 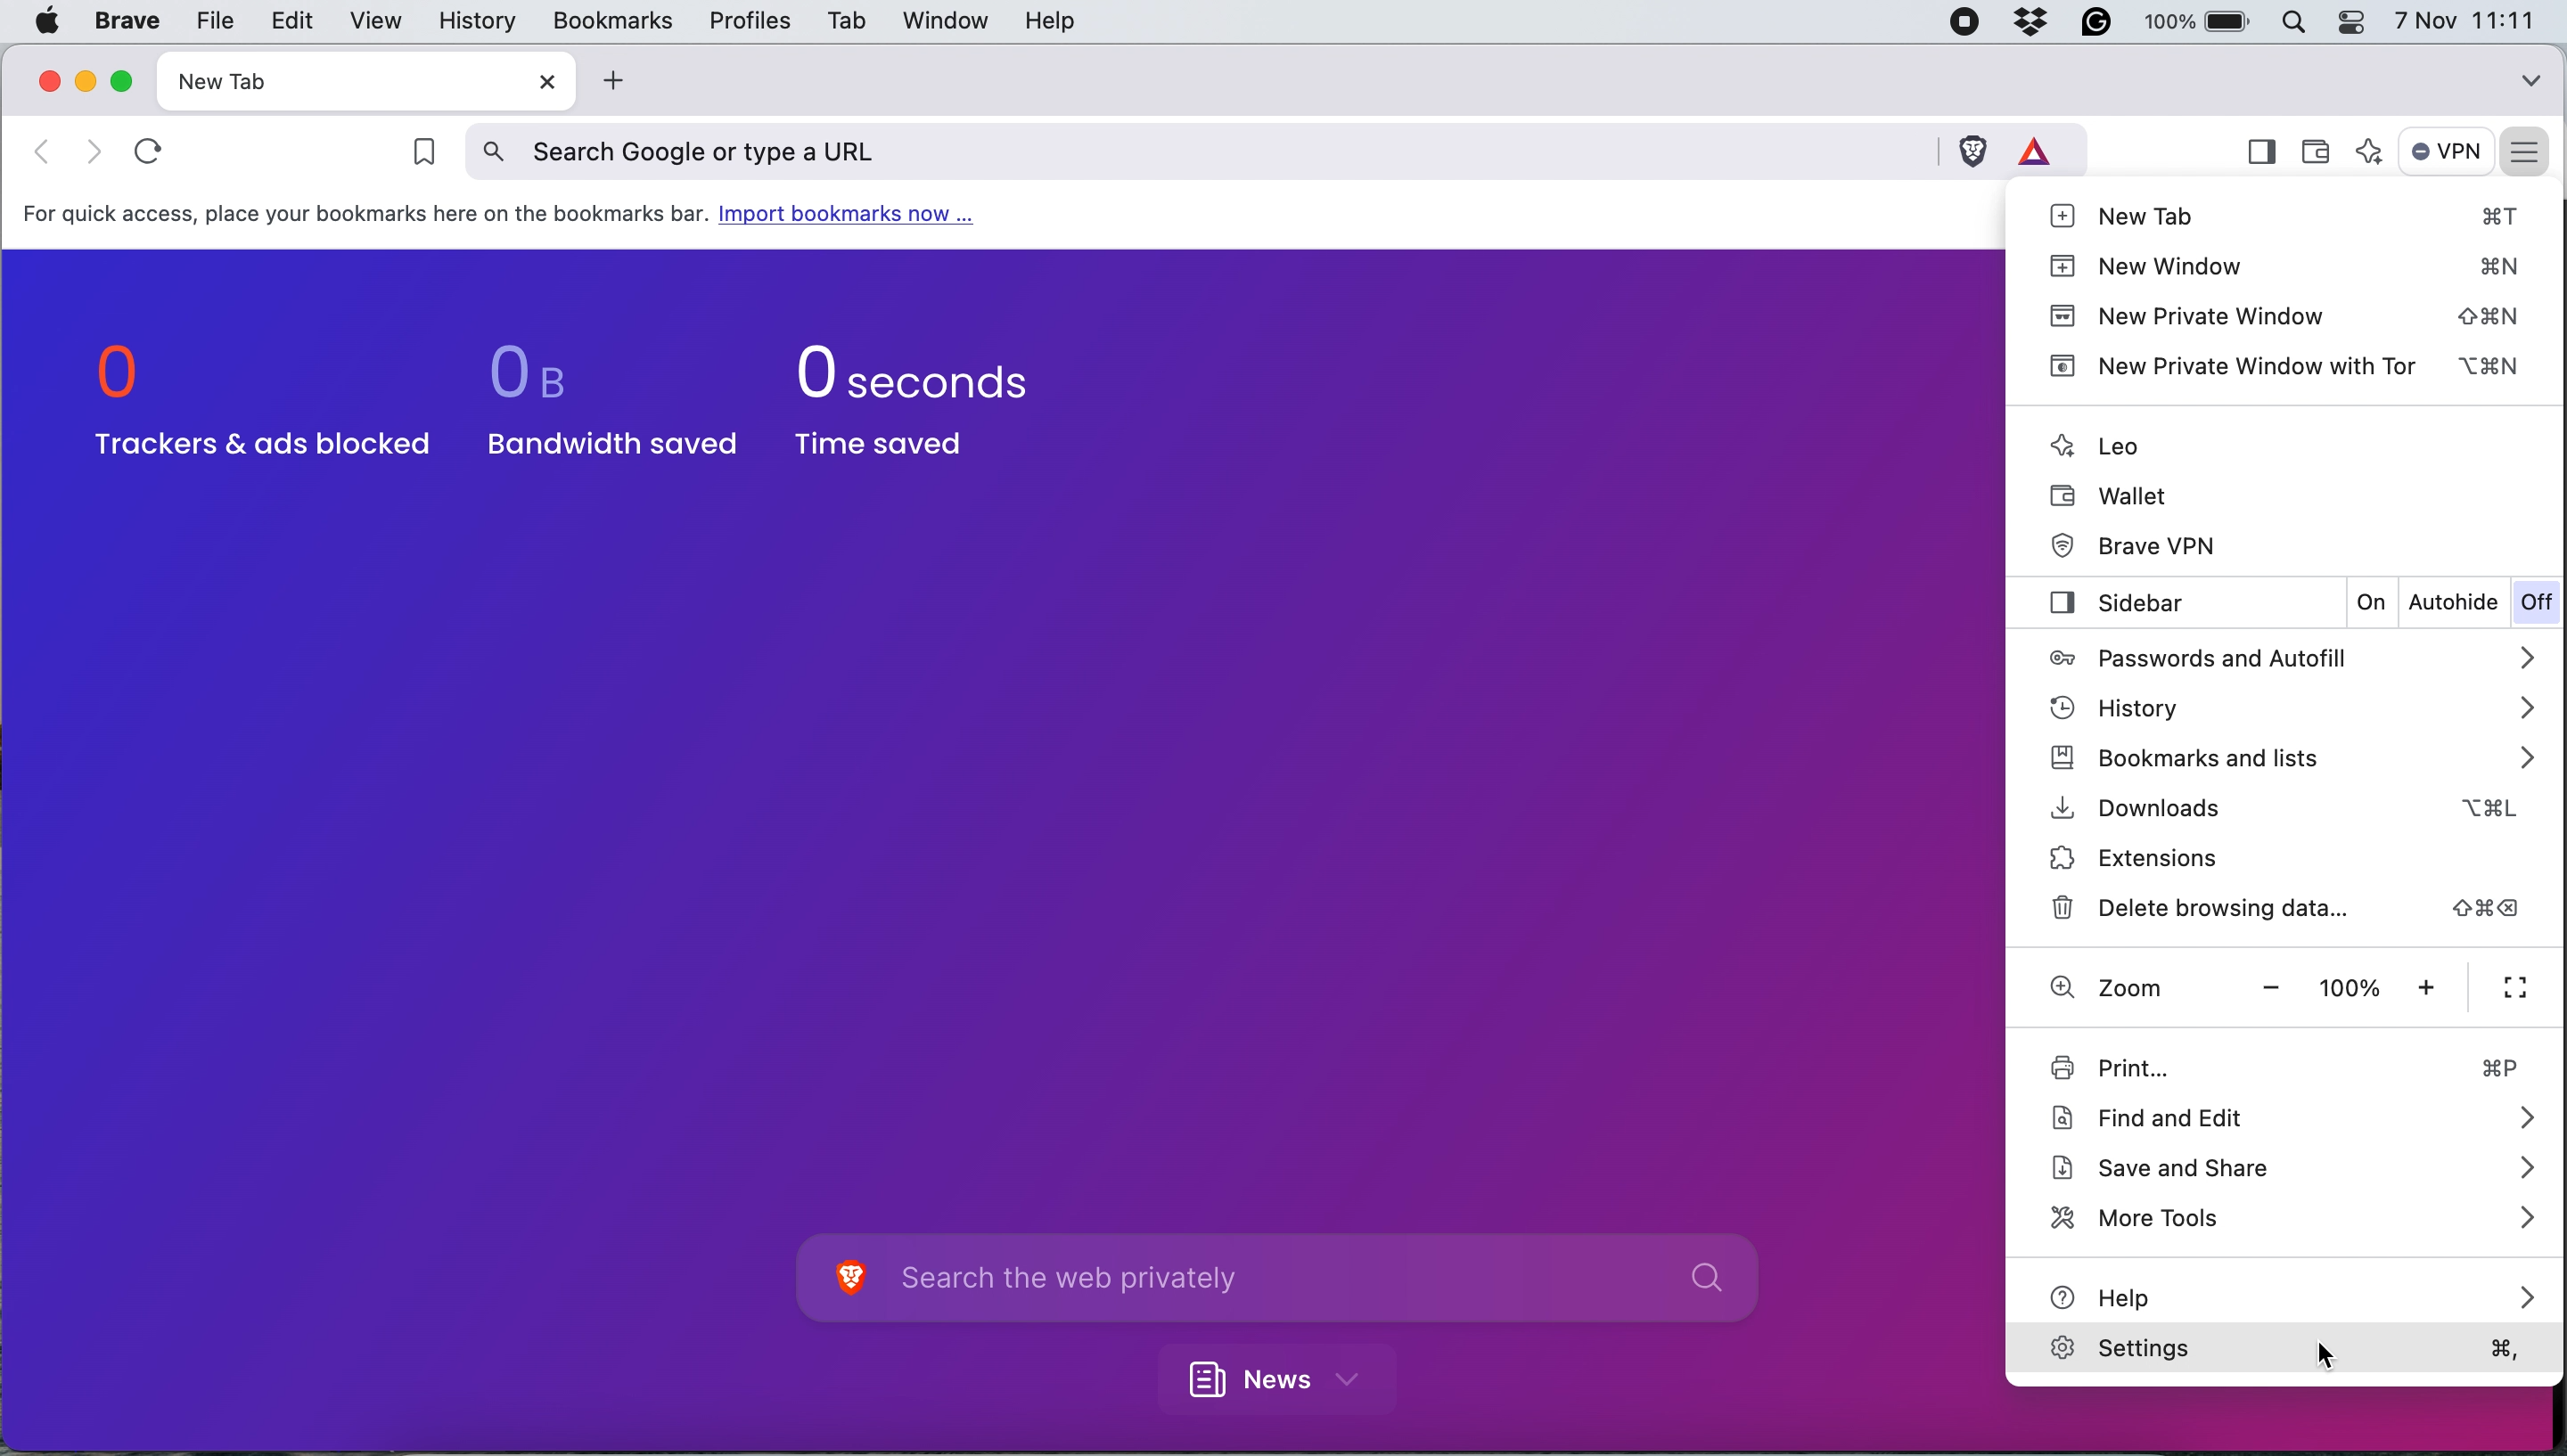 I want to click on control center, so click(x=2358, y=22).